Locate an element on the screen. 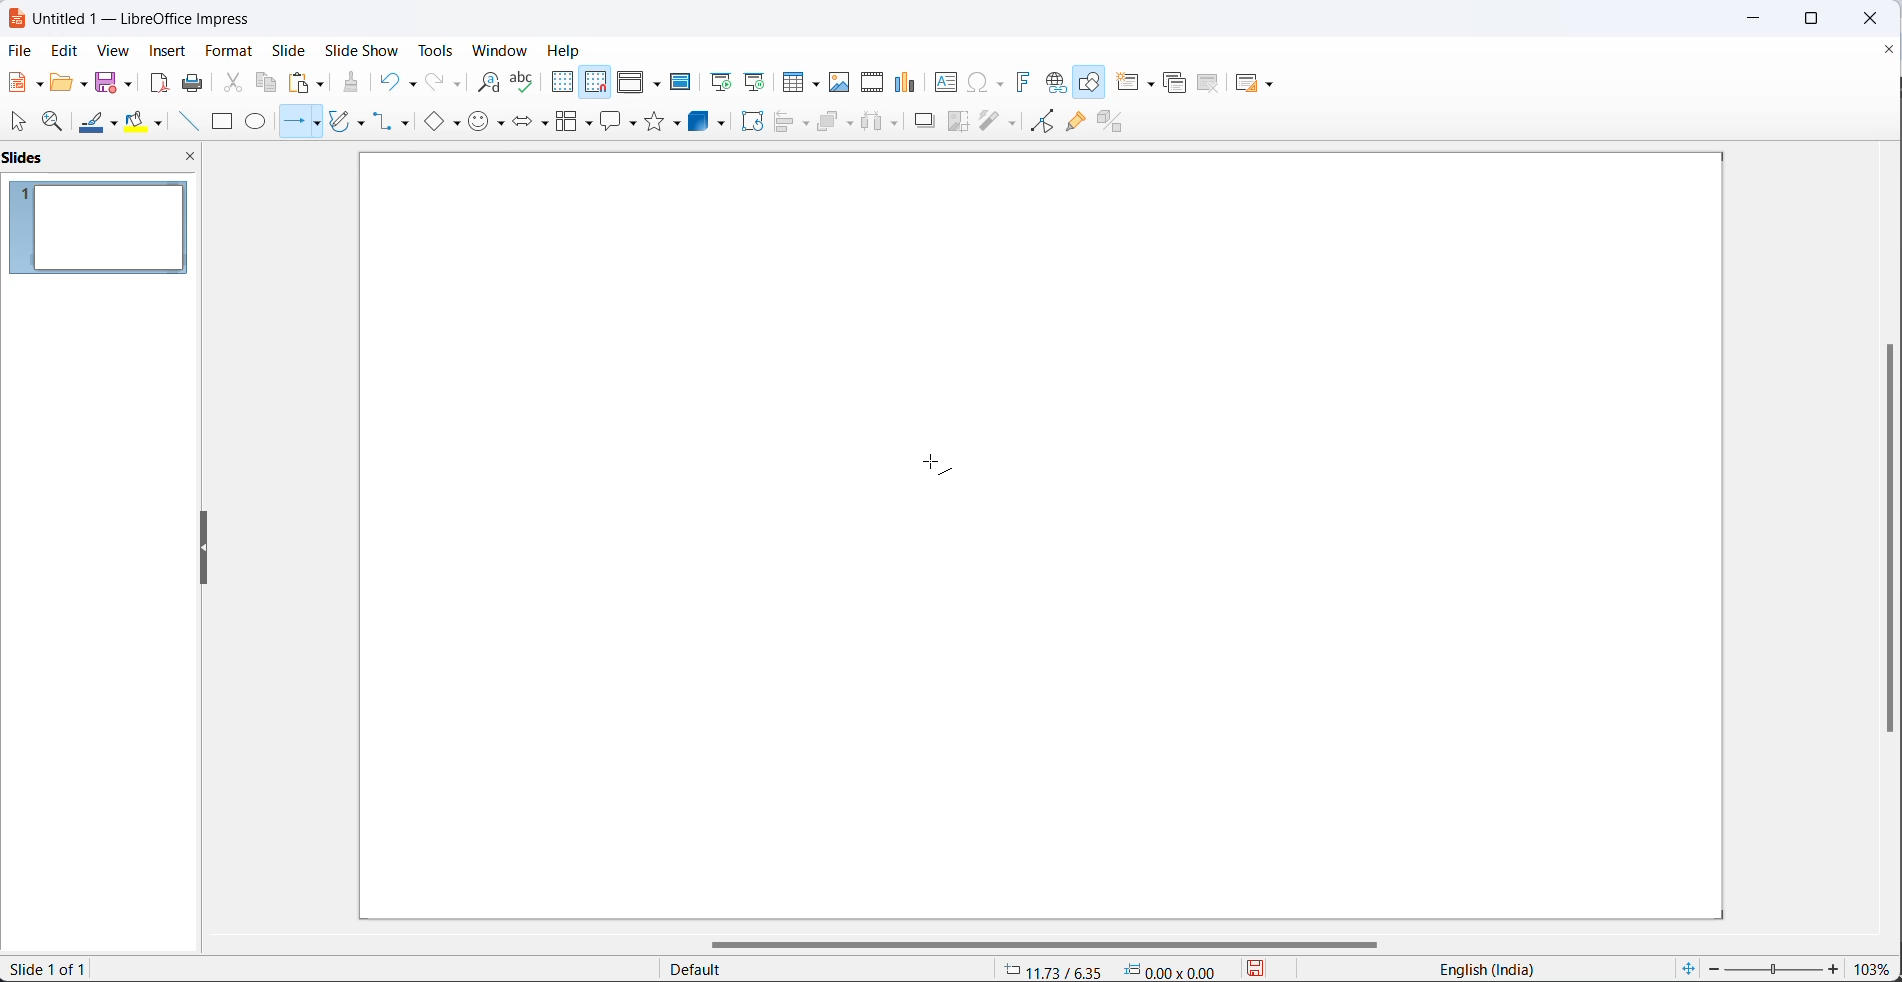 Image resolution: width=1902 pixels, height=982 pixels. save  is located at coordinates (110, 82).